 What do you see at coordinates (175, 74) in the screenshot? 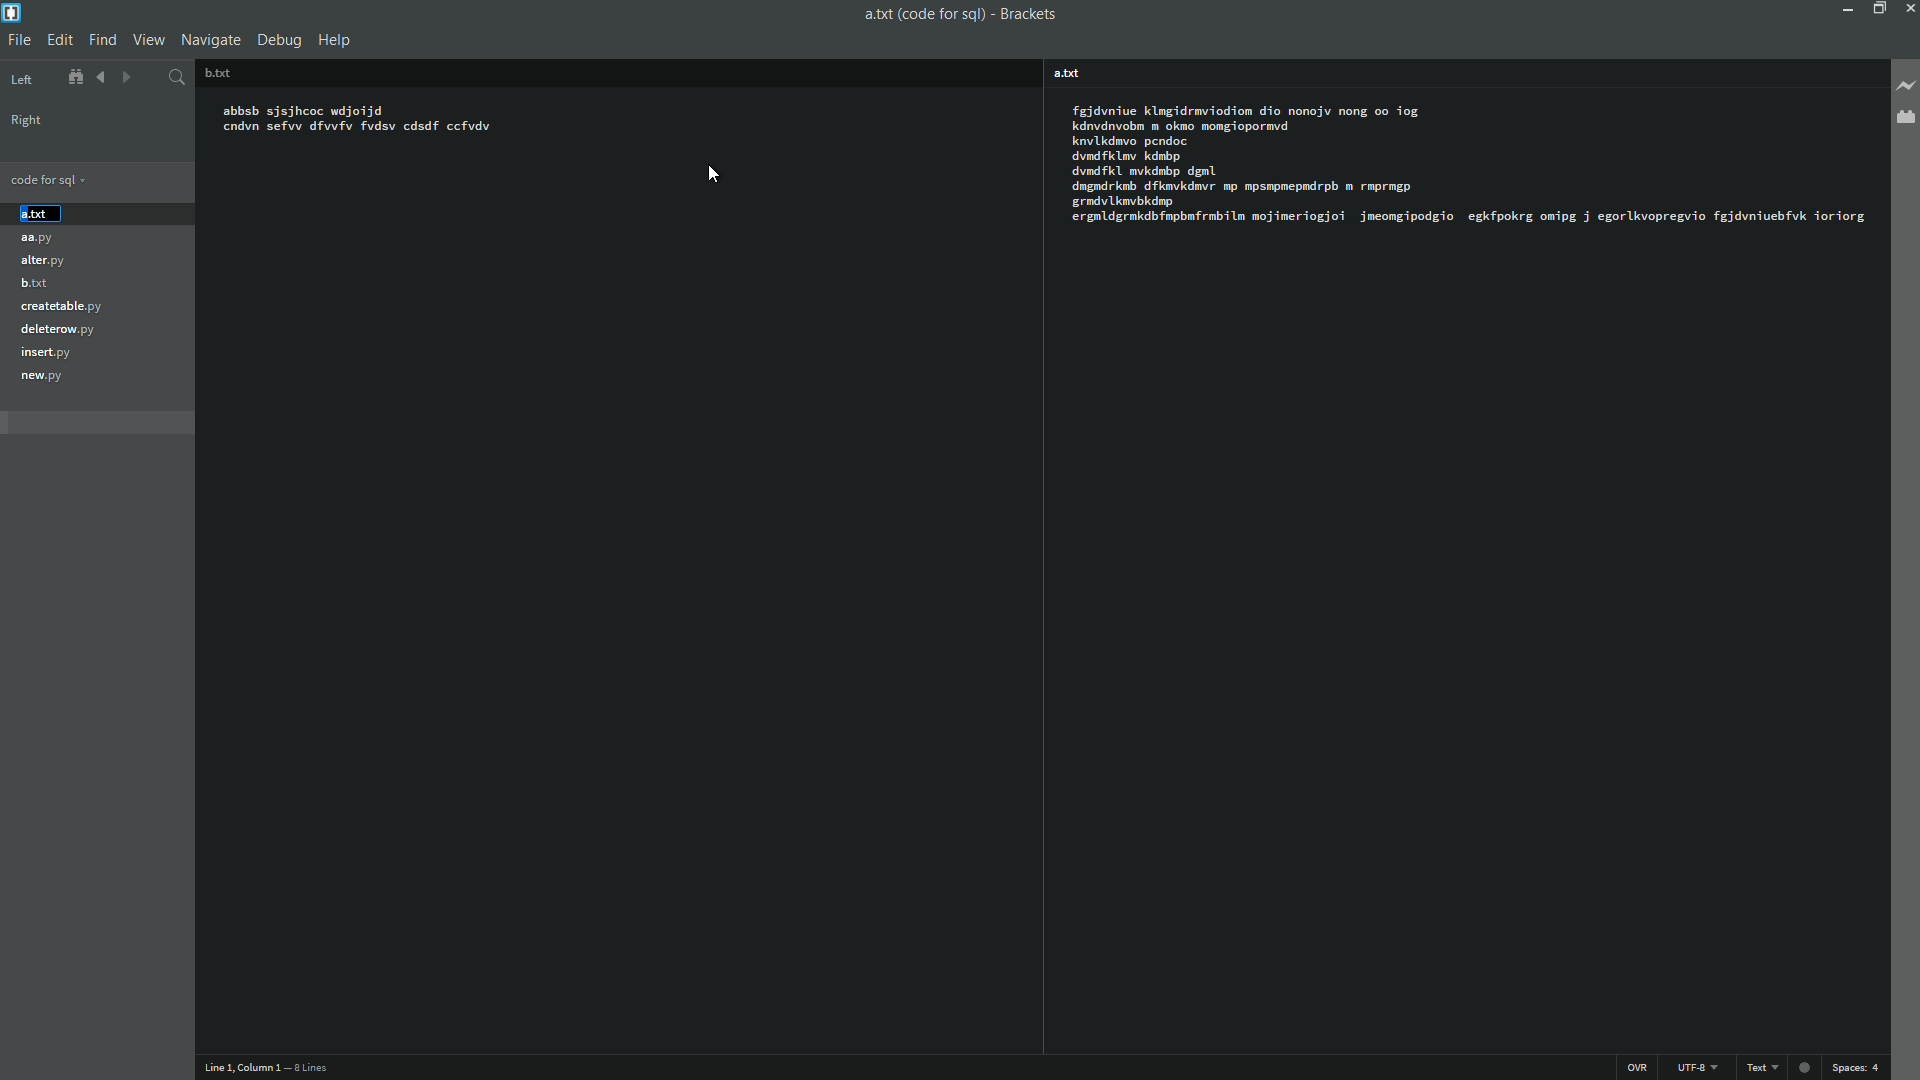
I see `Search` at bounding box center [175, 74].